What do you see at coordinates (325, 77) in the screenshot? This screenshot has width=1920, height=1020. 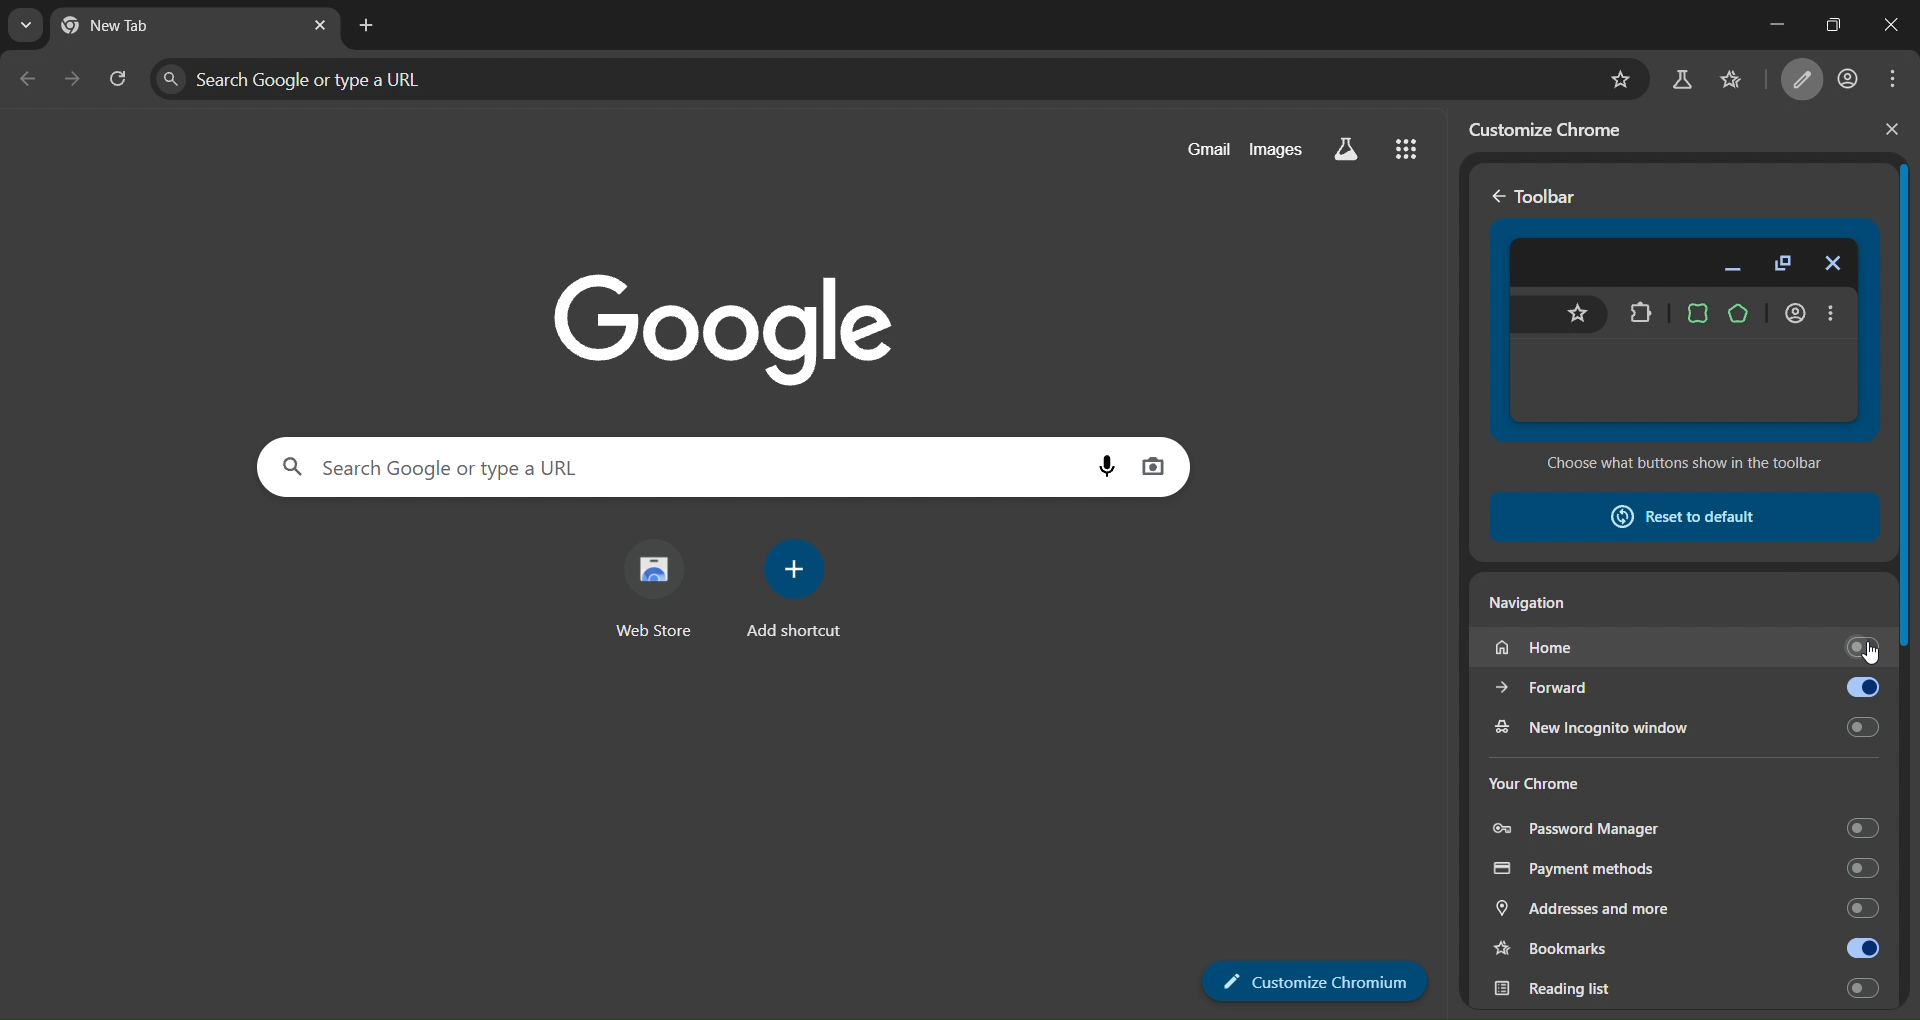 I see `search panel` at bounding box center [325, 77].